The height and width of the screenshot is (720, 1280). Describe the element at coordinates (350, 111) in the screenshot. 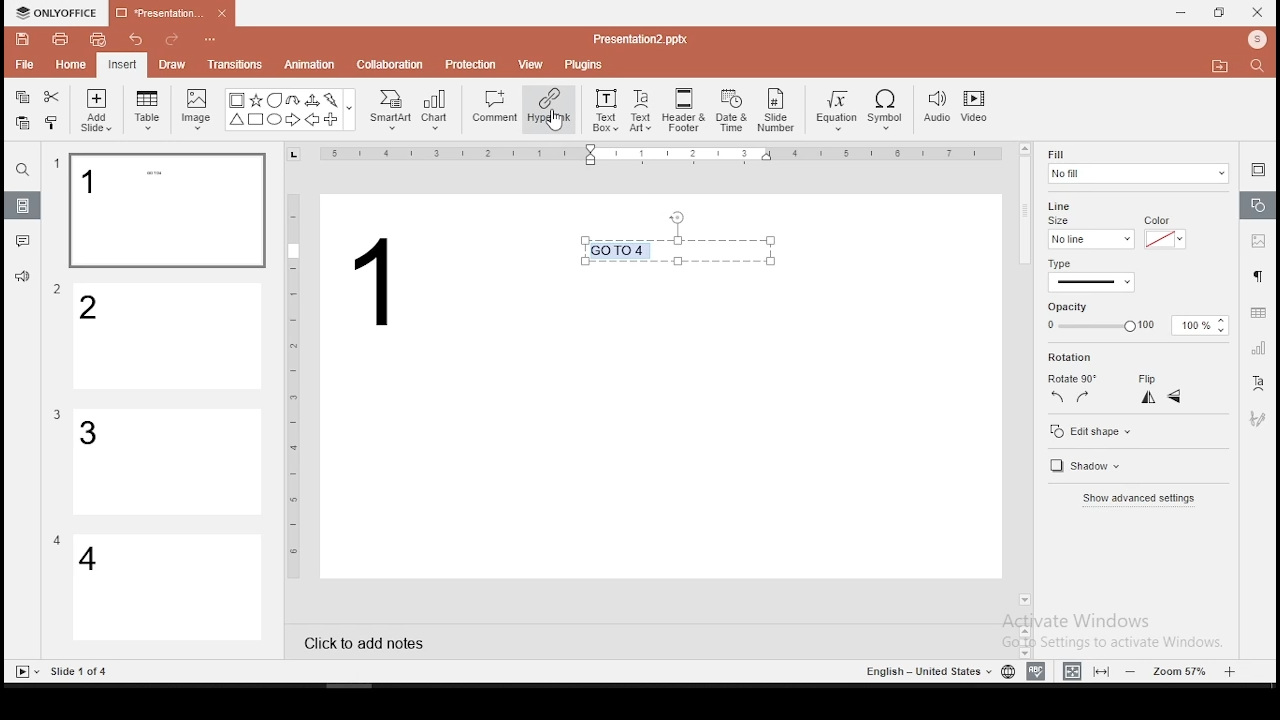

I see `` at that location.